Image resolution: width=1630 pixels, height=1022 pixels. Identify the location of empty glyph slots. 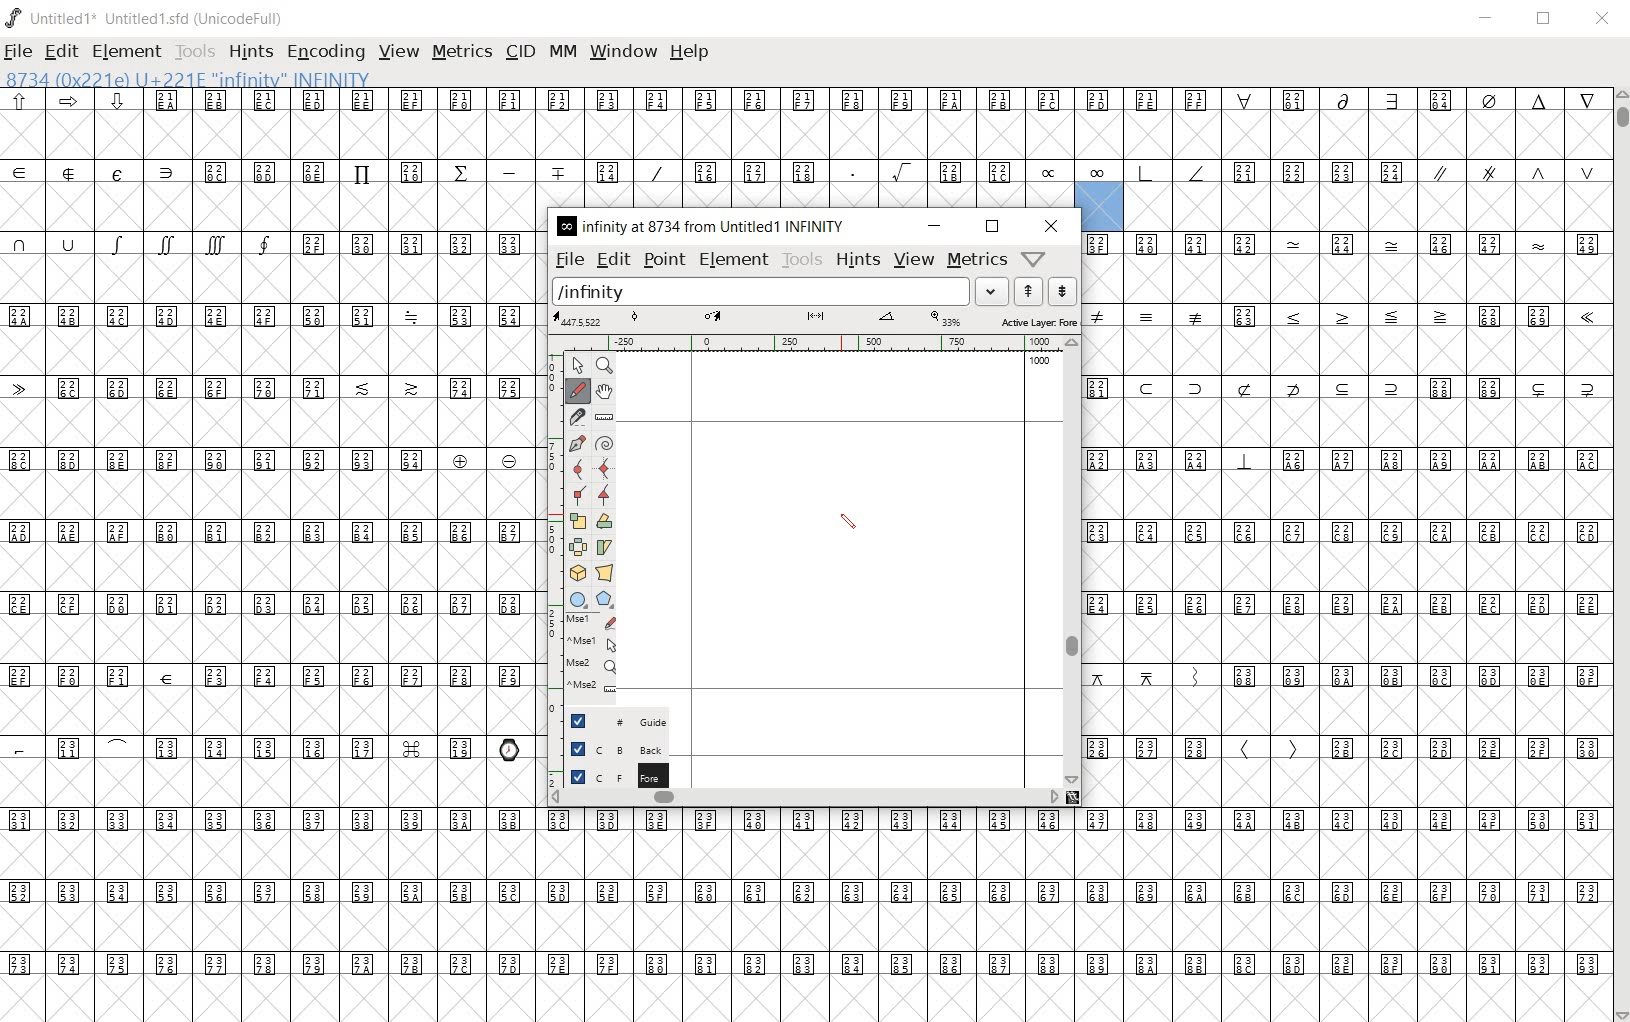
(267, 279).